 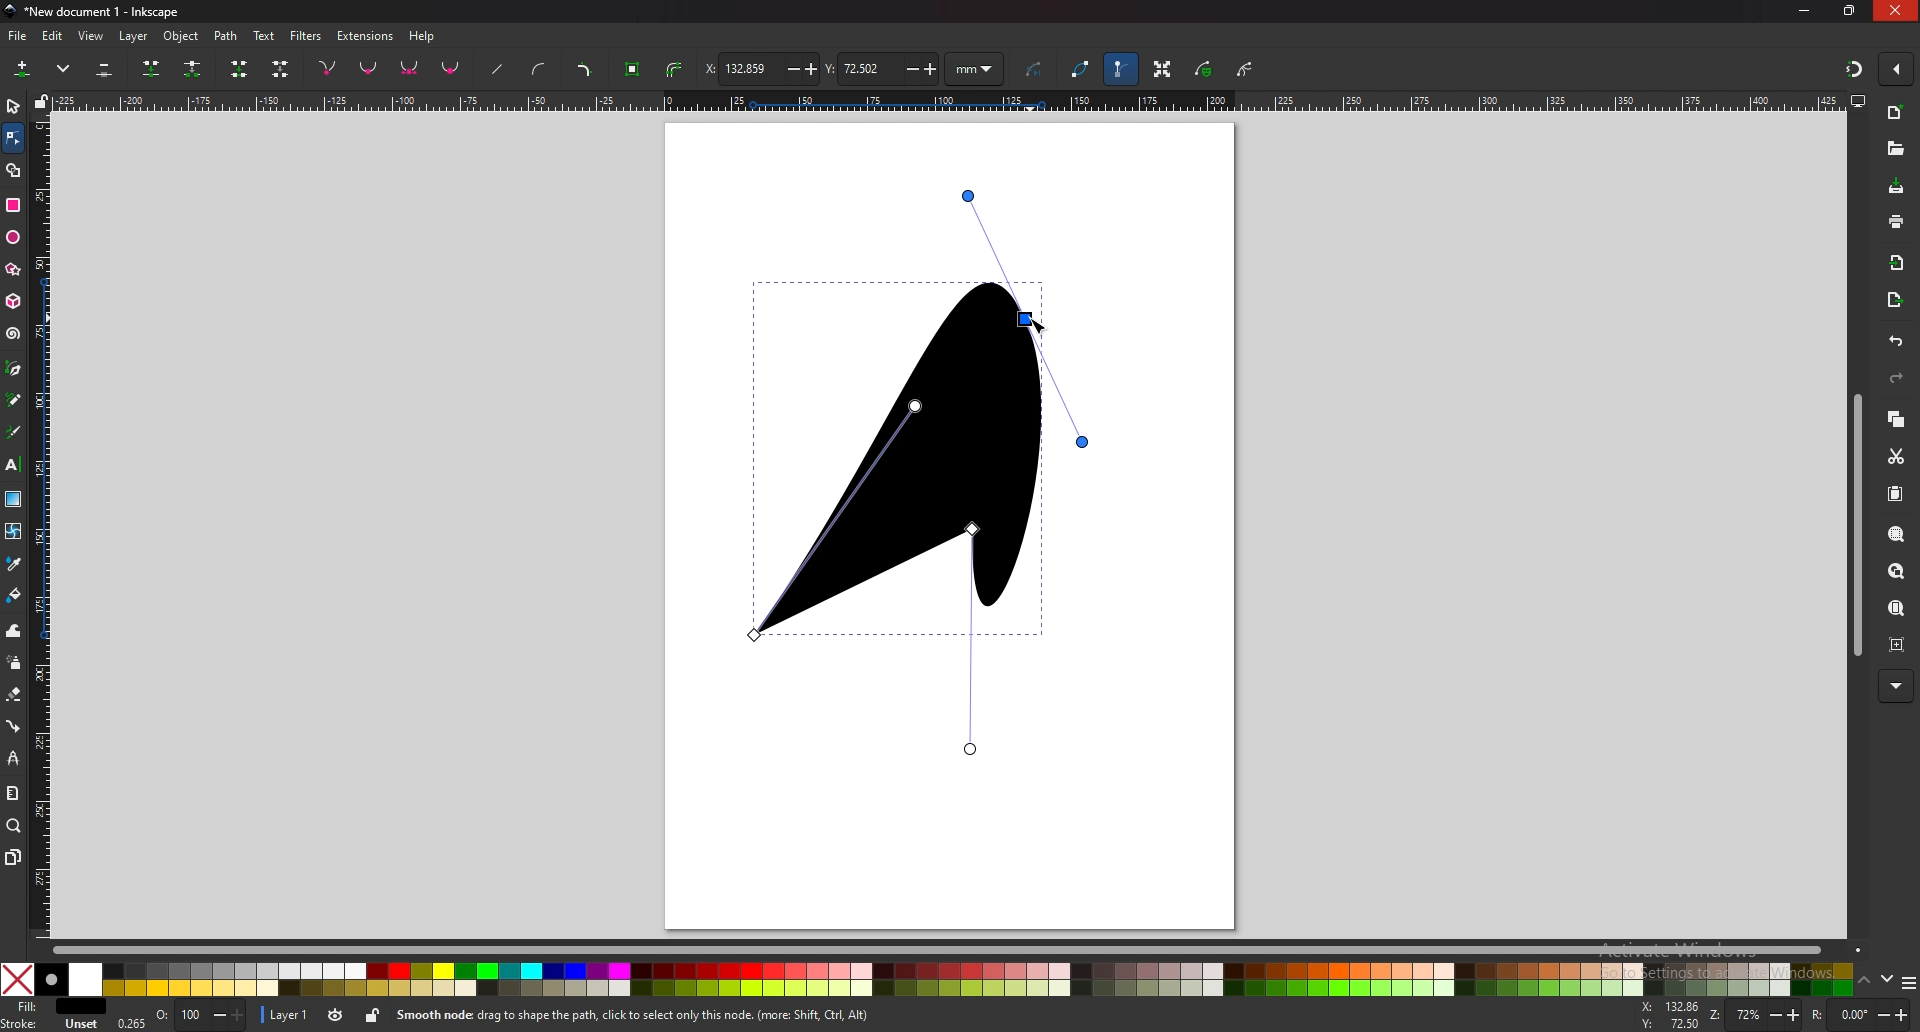 I want to click on pencil, so click(x=16, y=400).